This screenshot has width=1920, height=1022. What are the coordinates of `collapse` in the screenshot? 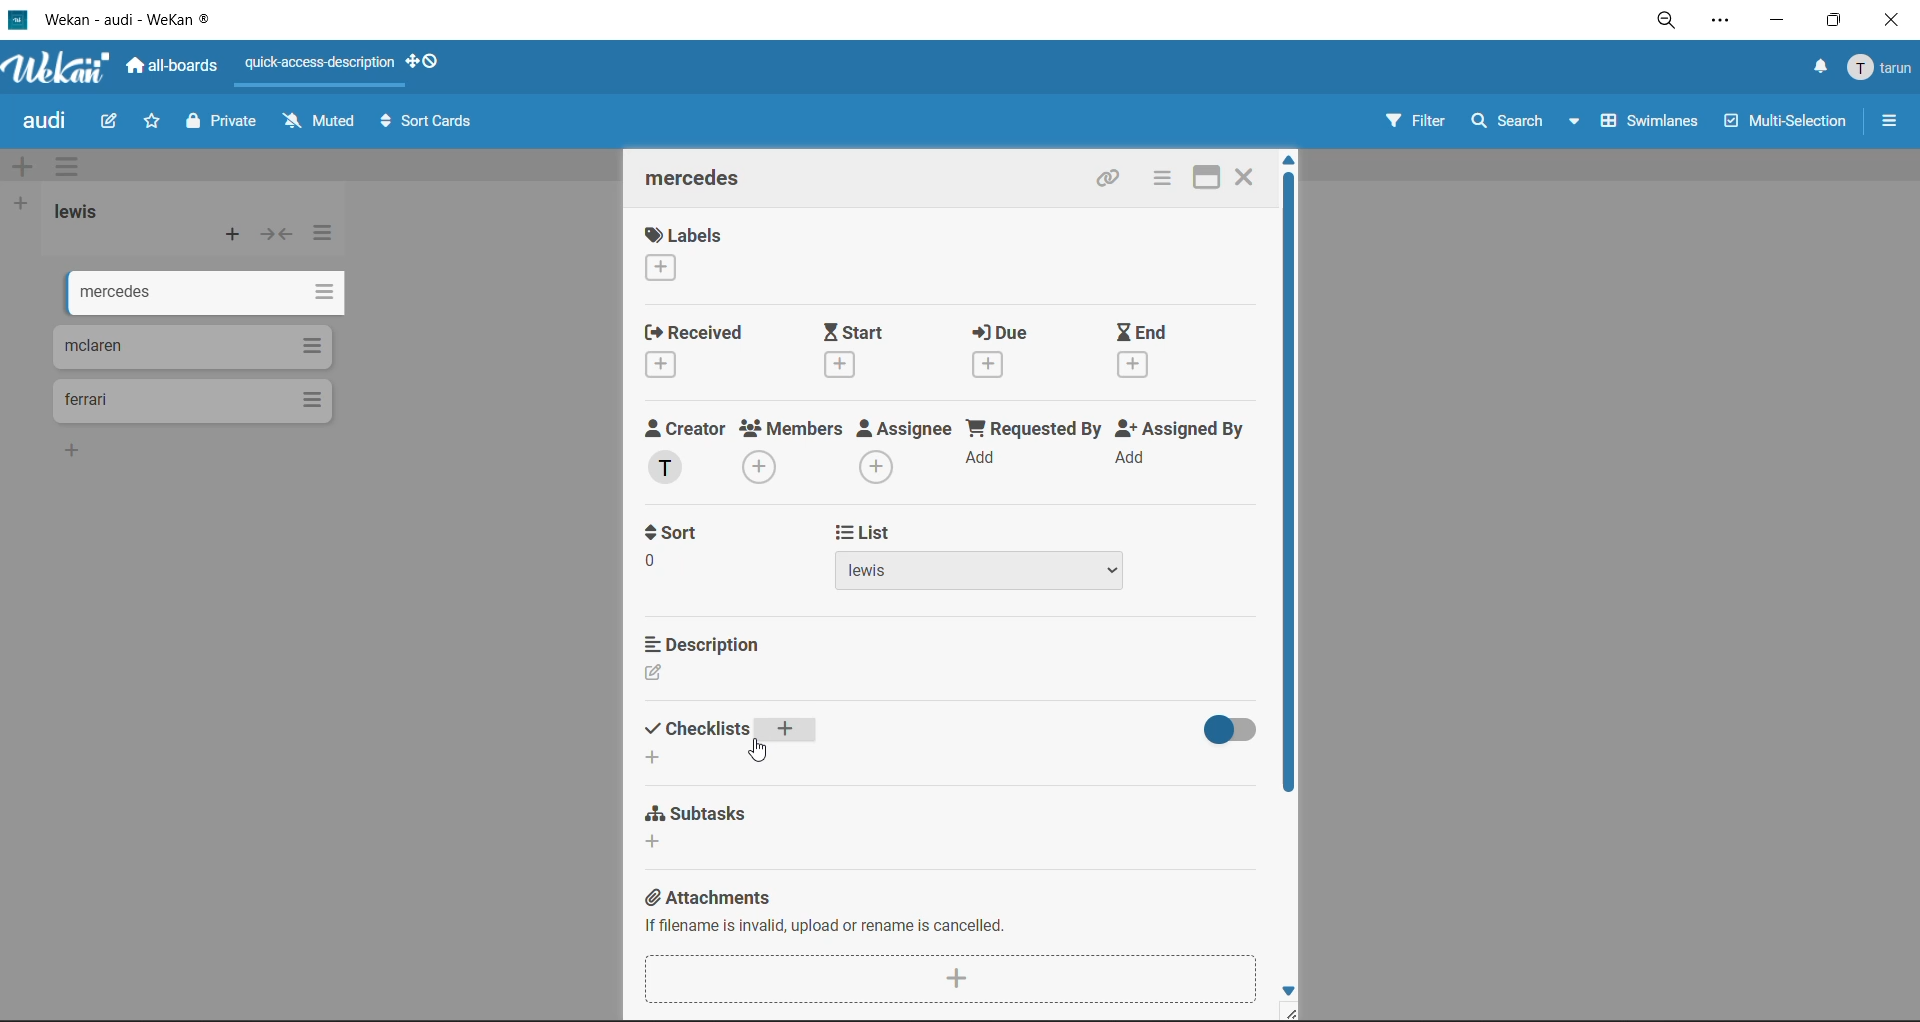 It's located at (280, 239).